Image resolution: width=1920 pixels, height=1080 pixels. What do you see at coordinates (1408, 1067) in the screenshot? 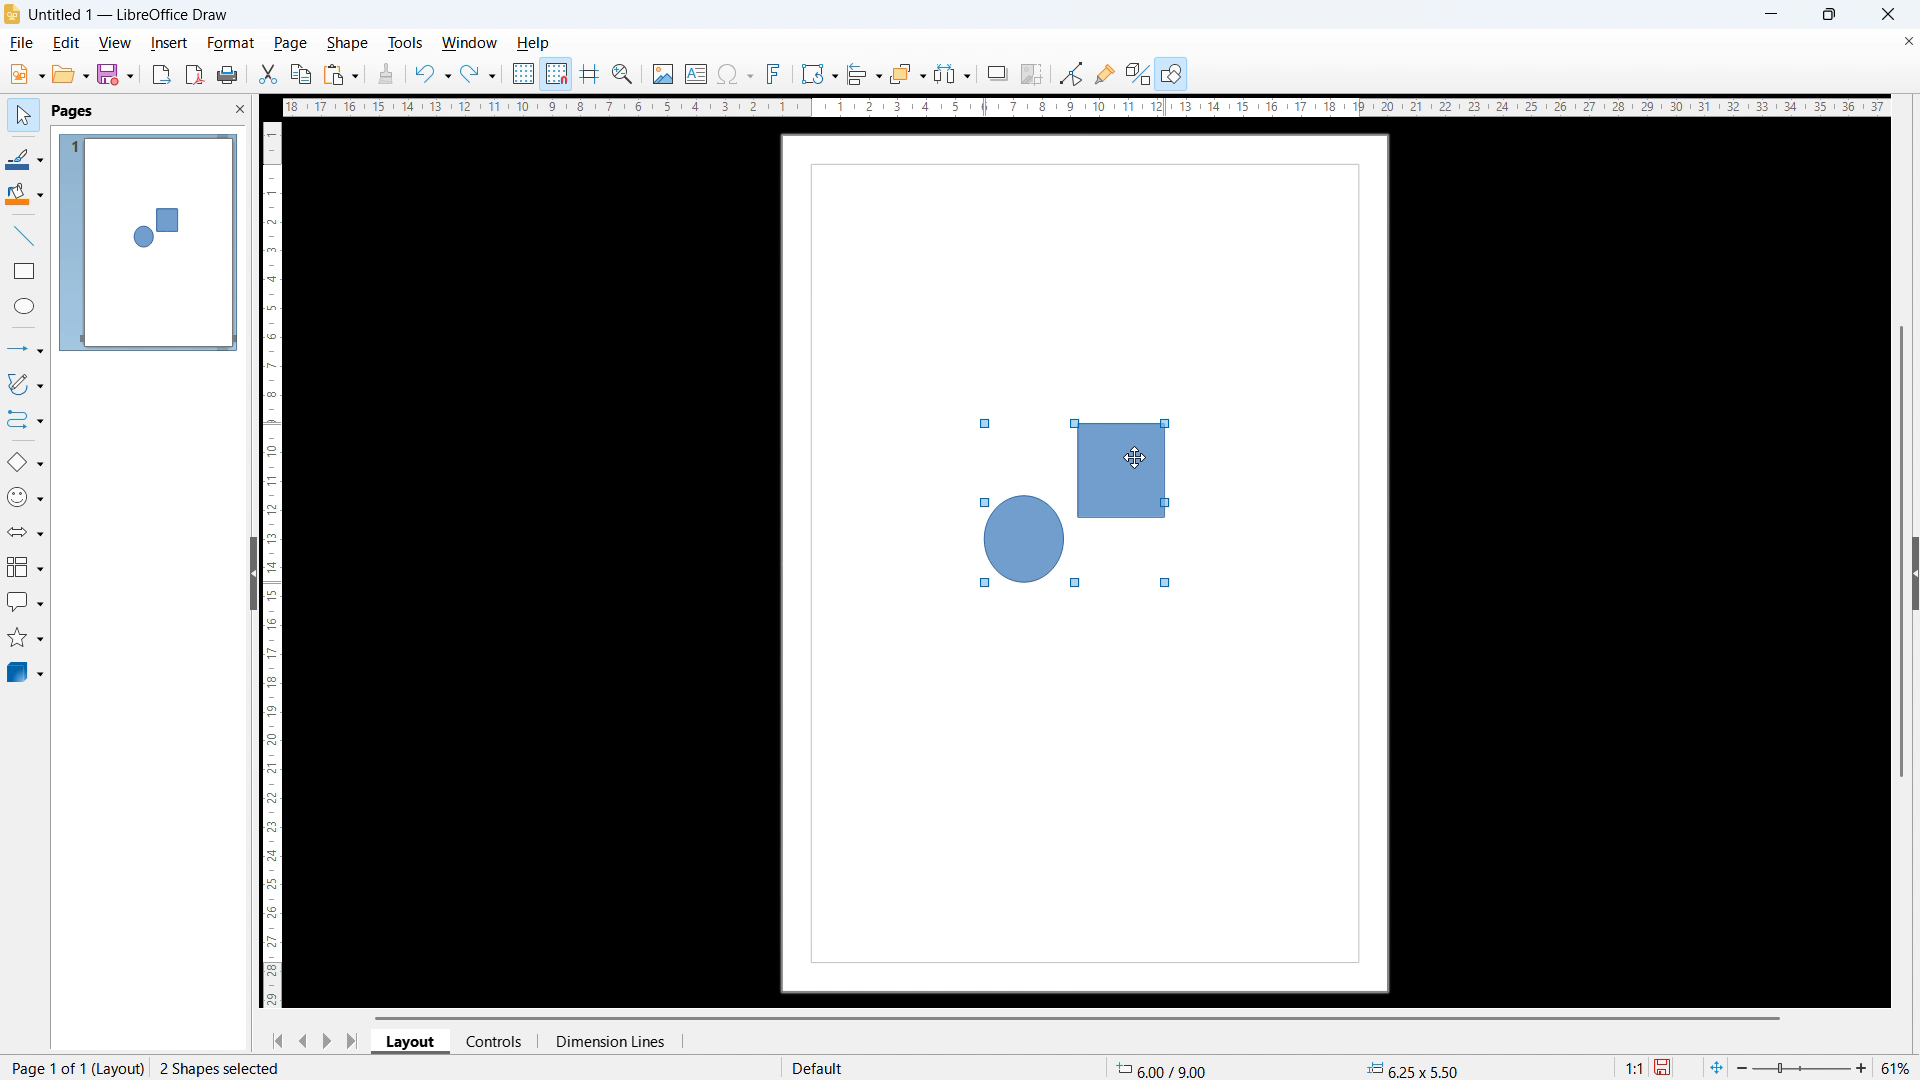
I see `object dimension` at bounding box center [1408, 1067].